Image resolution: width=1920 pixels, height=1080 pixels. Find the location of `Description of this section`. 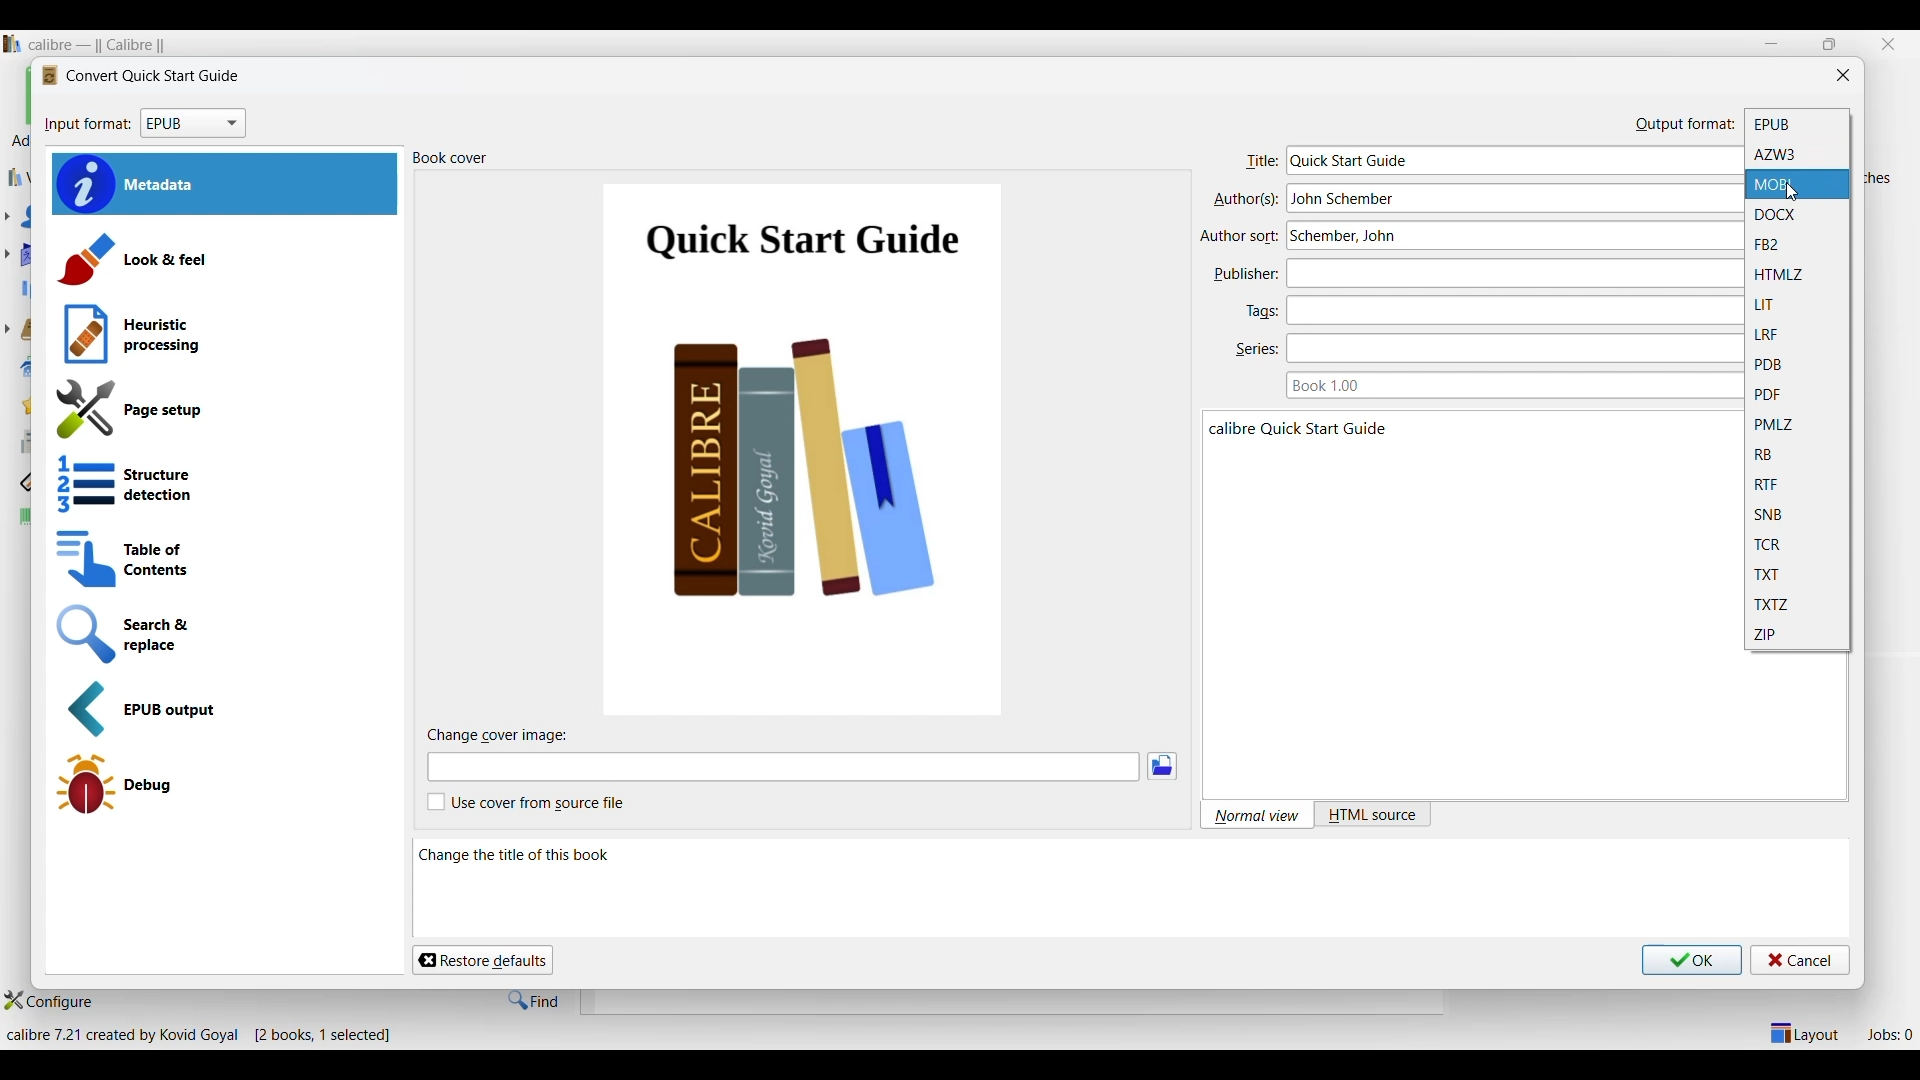

Description of this section is located at coordinates (1083, 889).